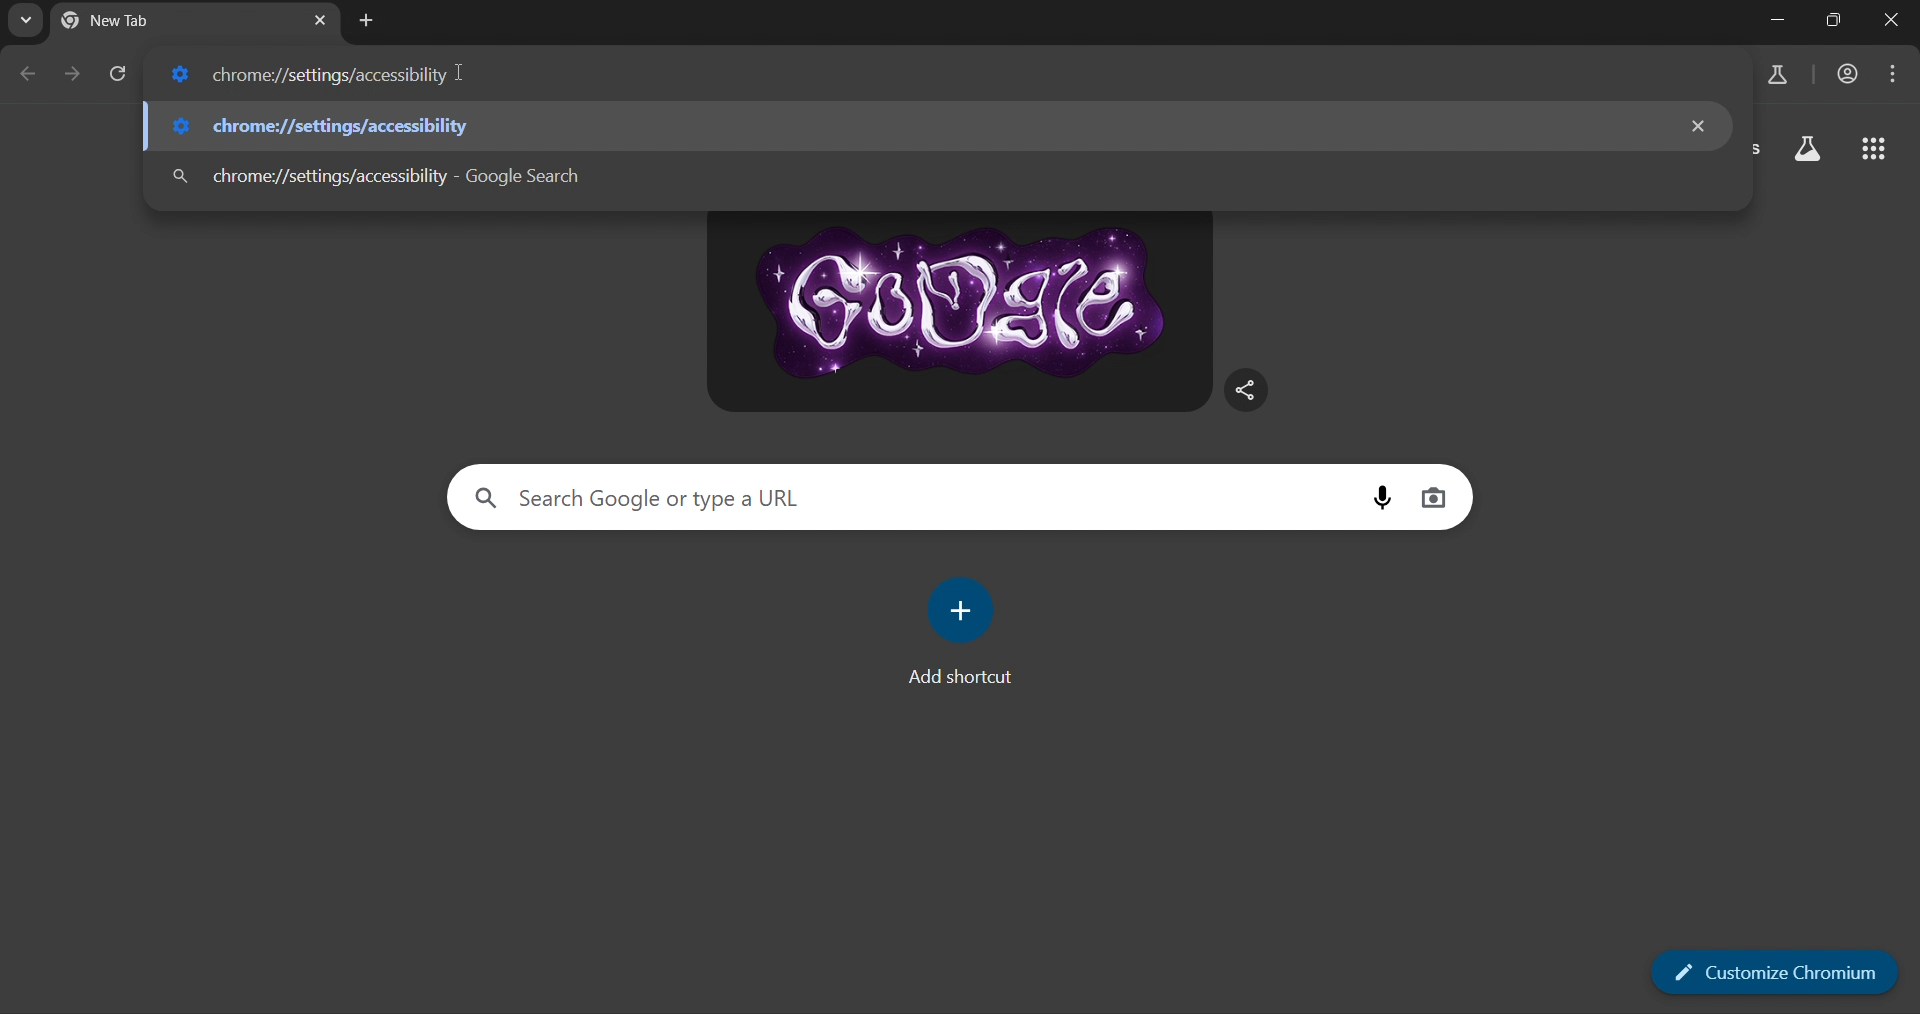 Image resolution: width=1920 pixels, height=1014 pixels. Describe the element at coordinates (311, 75) in the screenshot. I see `chrome://settings/accessiblity` at that location.